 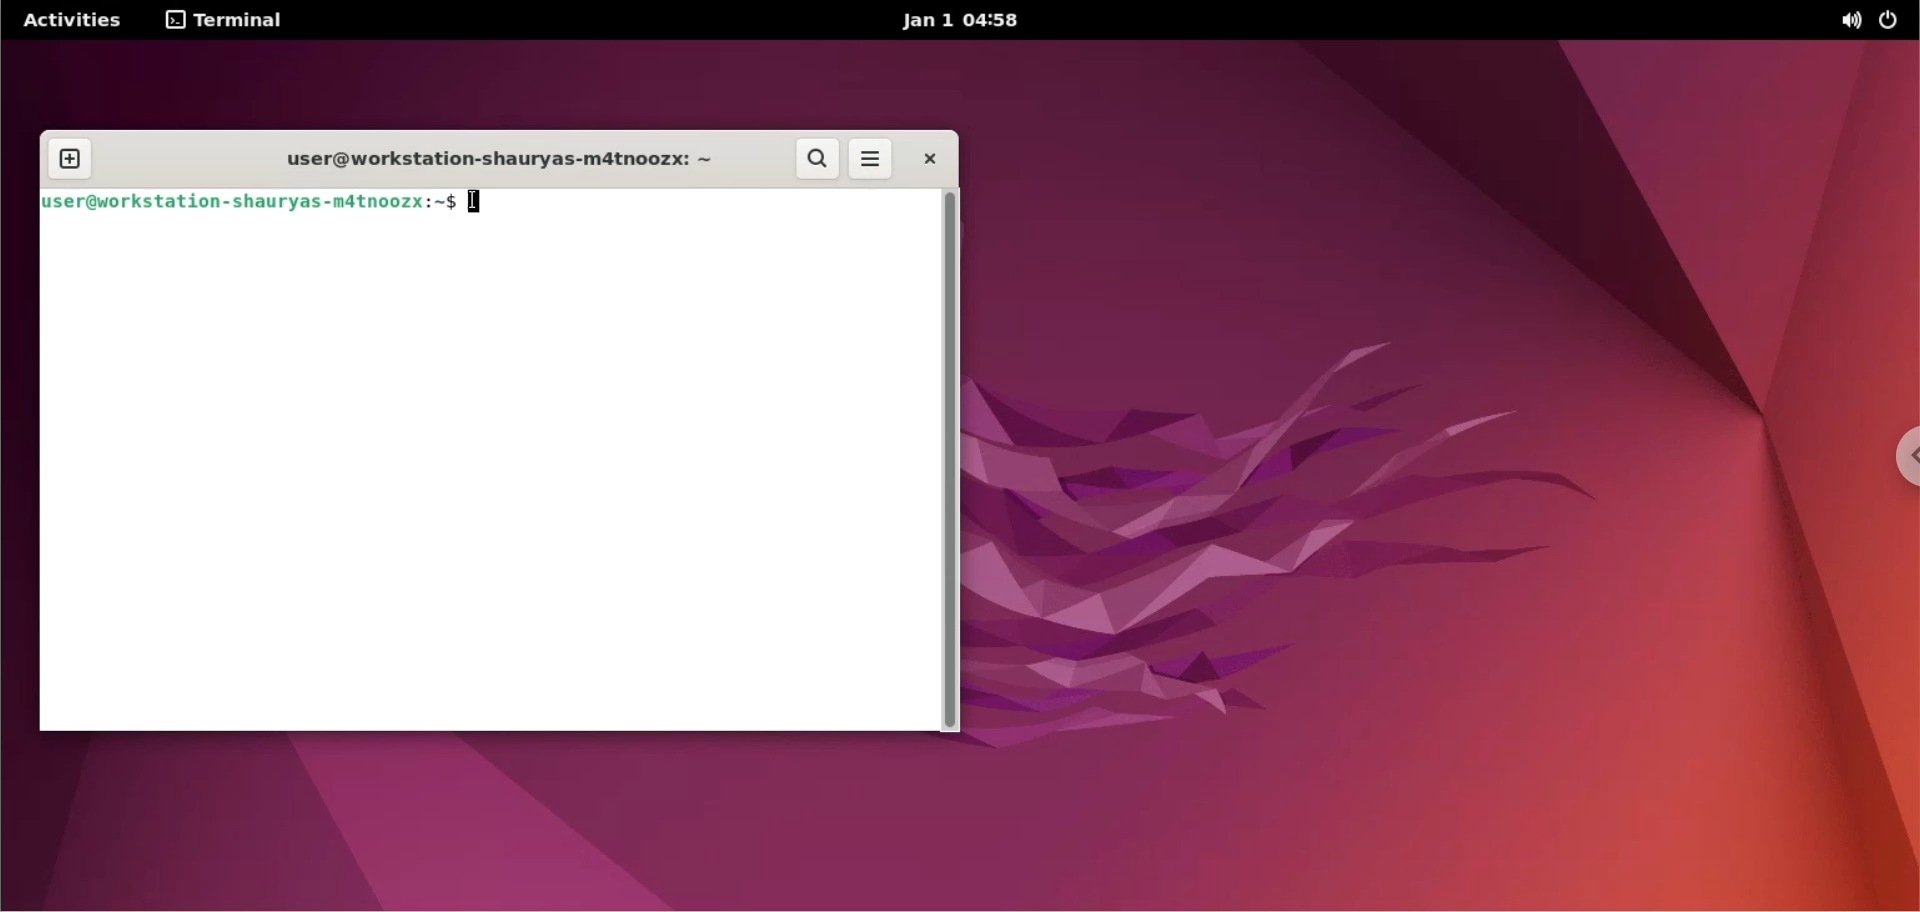 I want to click on command input box, so click(x=487, y=477).